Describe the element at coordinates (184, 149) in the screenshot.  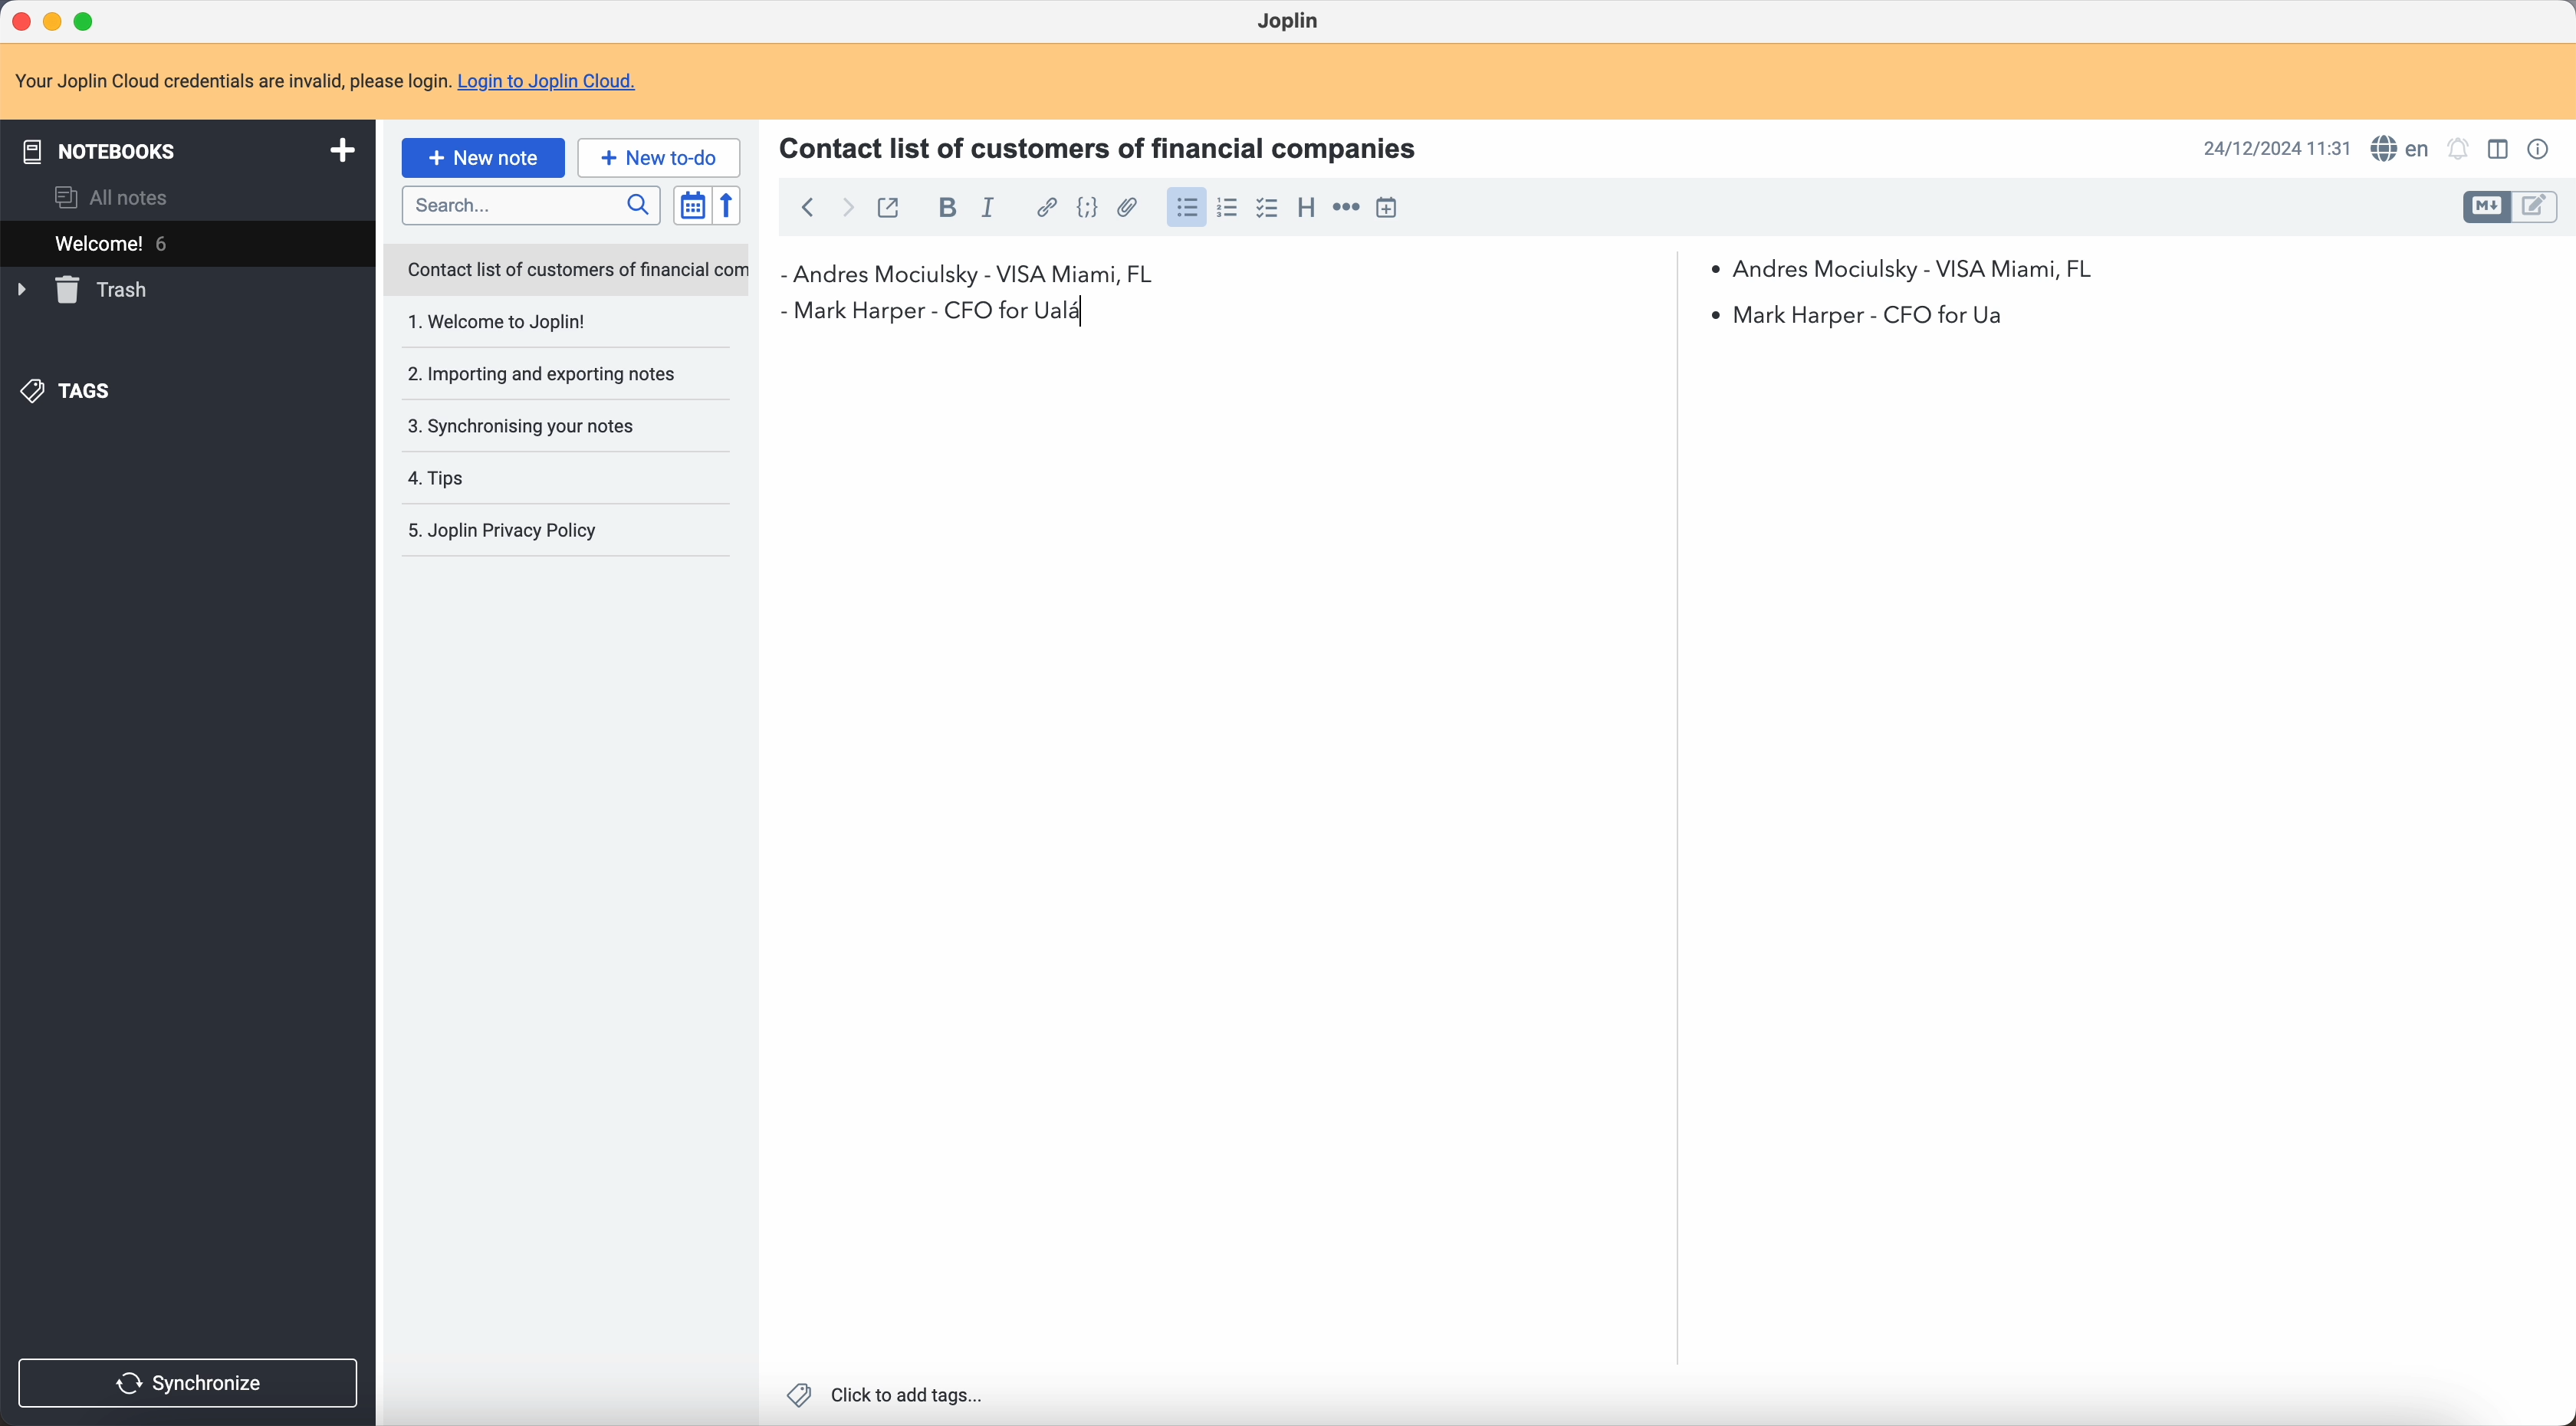
I see `notebooks` at that location.